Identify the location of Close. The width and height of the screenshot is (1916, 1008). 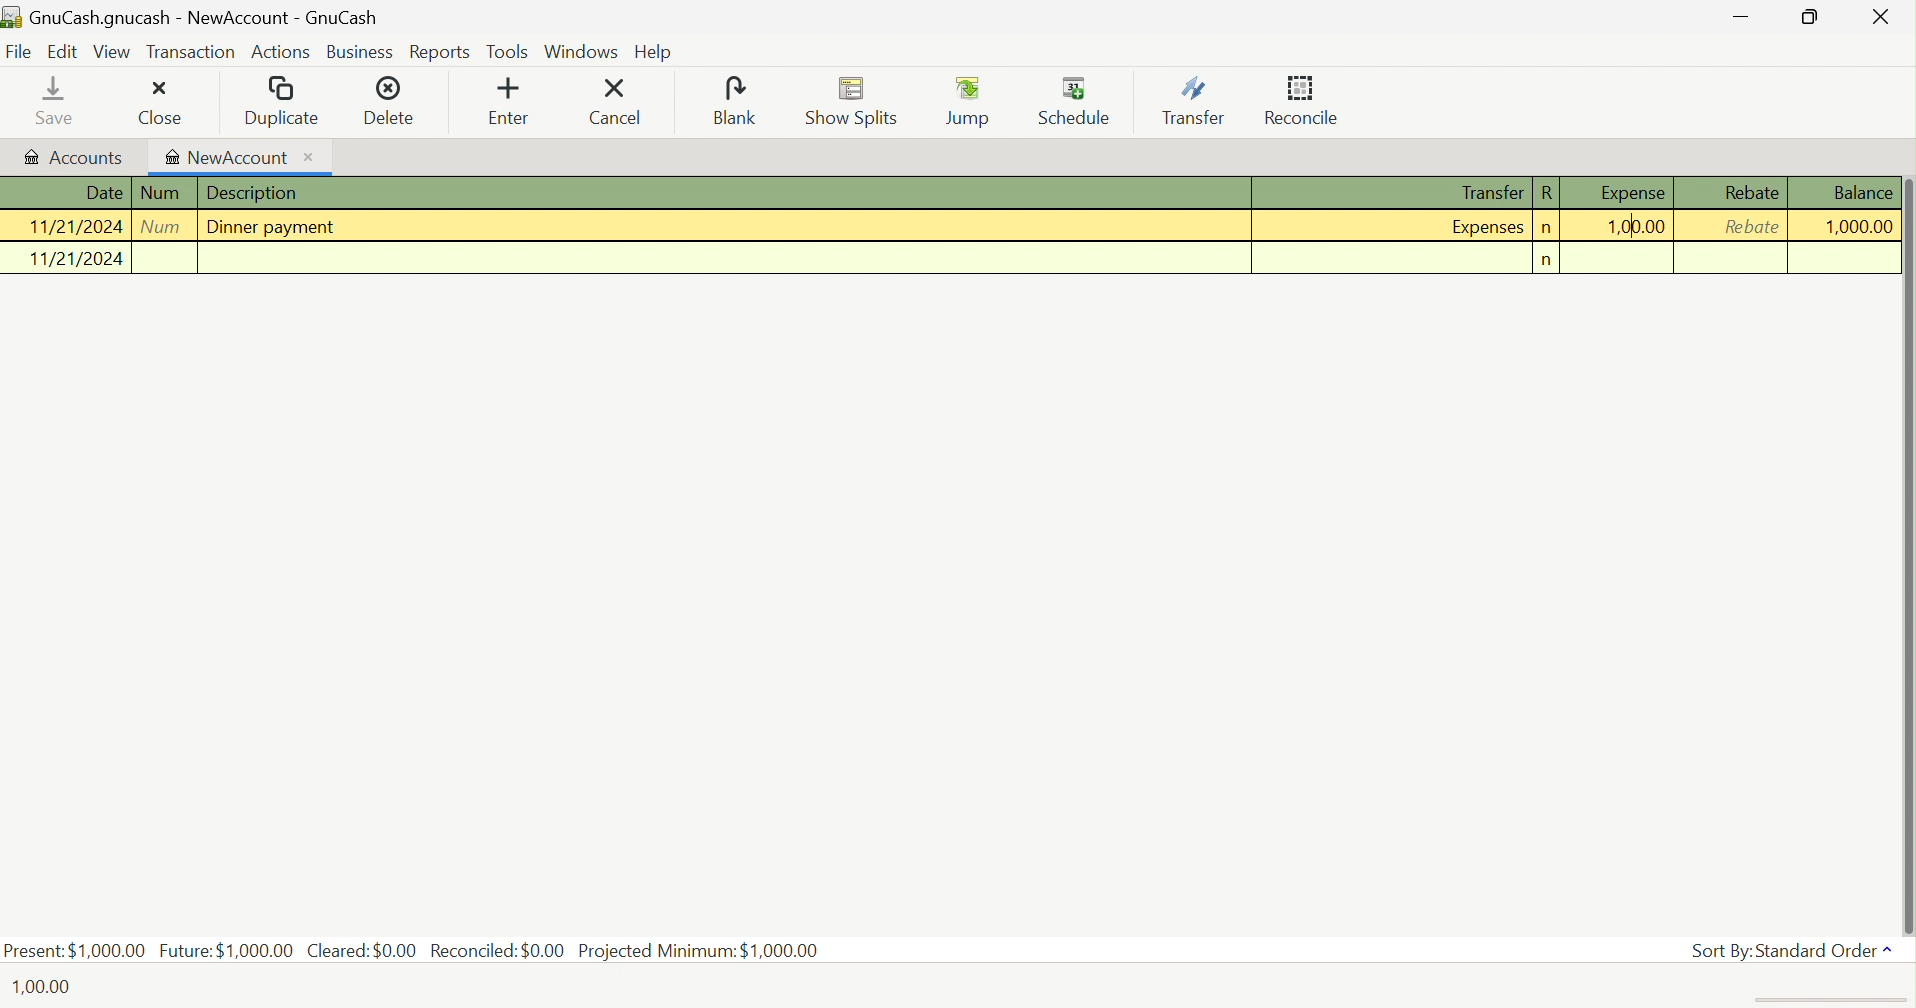
(153, 102).